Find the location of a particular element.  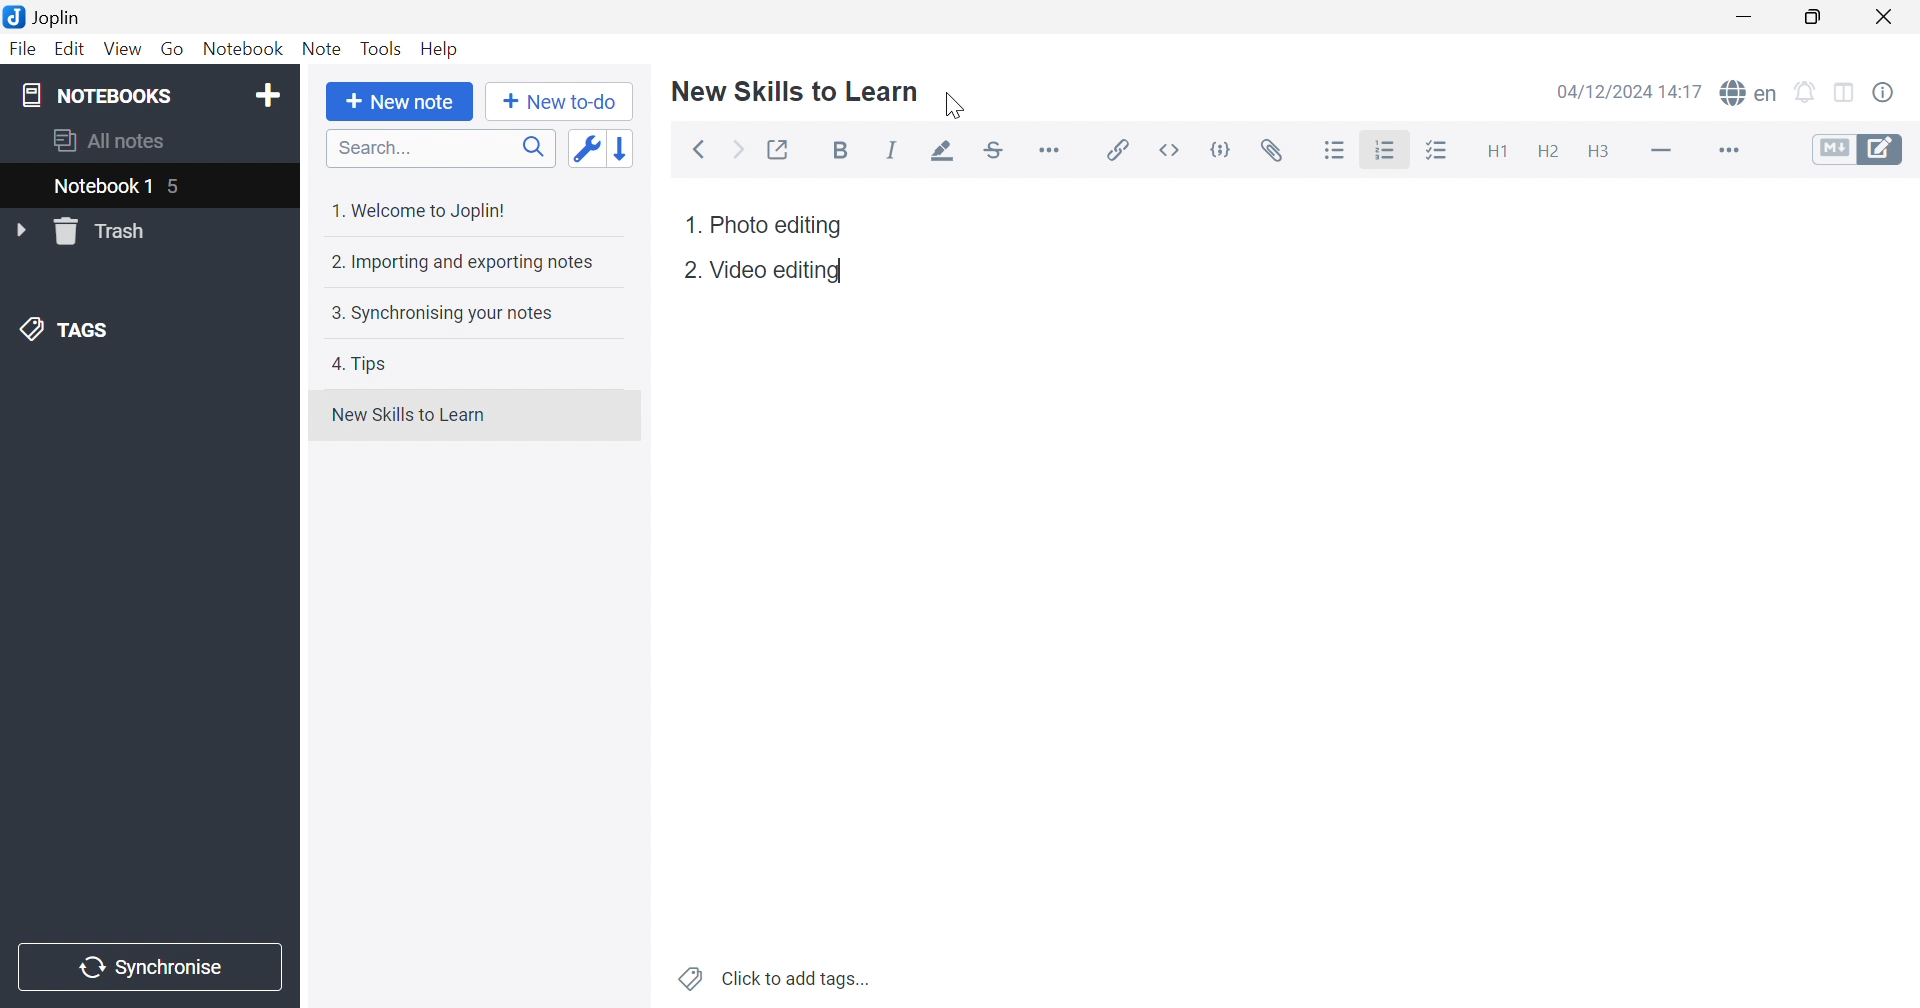

More... is located at coordinates (1049, 148).